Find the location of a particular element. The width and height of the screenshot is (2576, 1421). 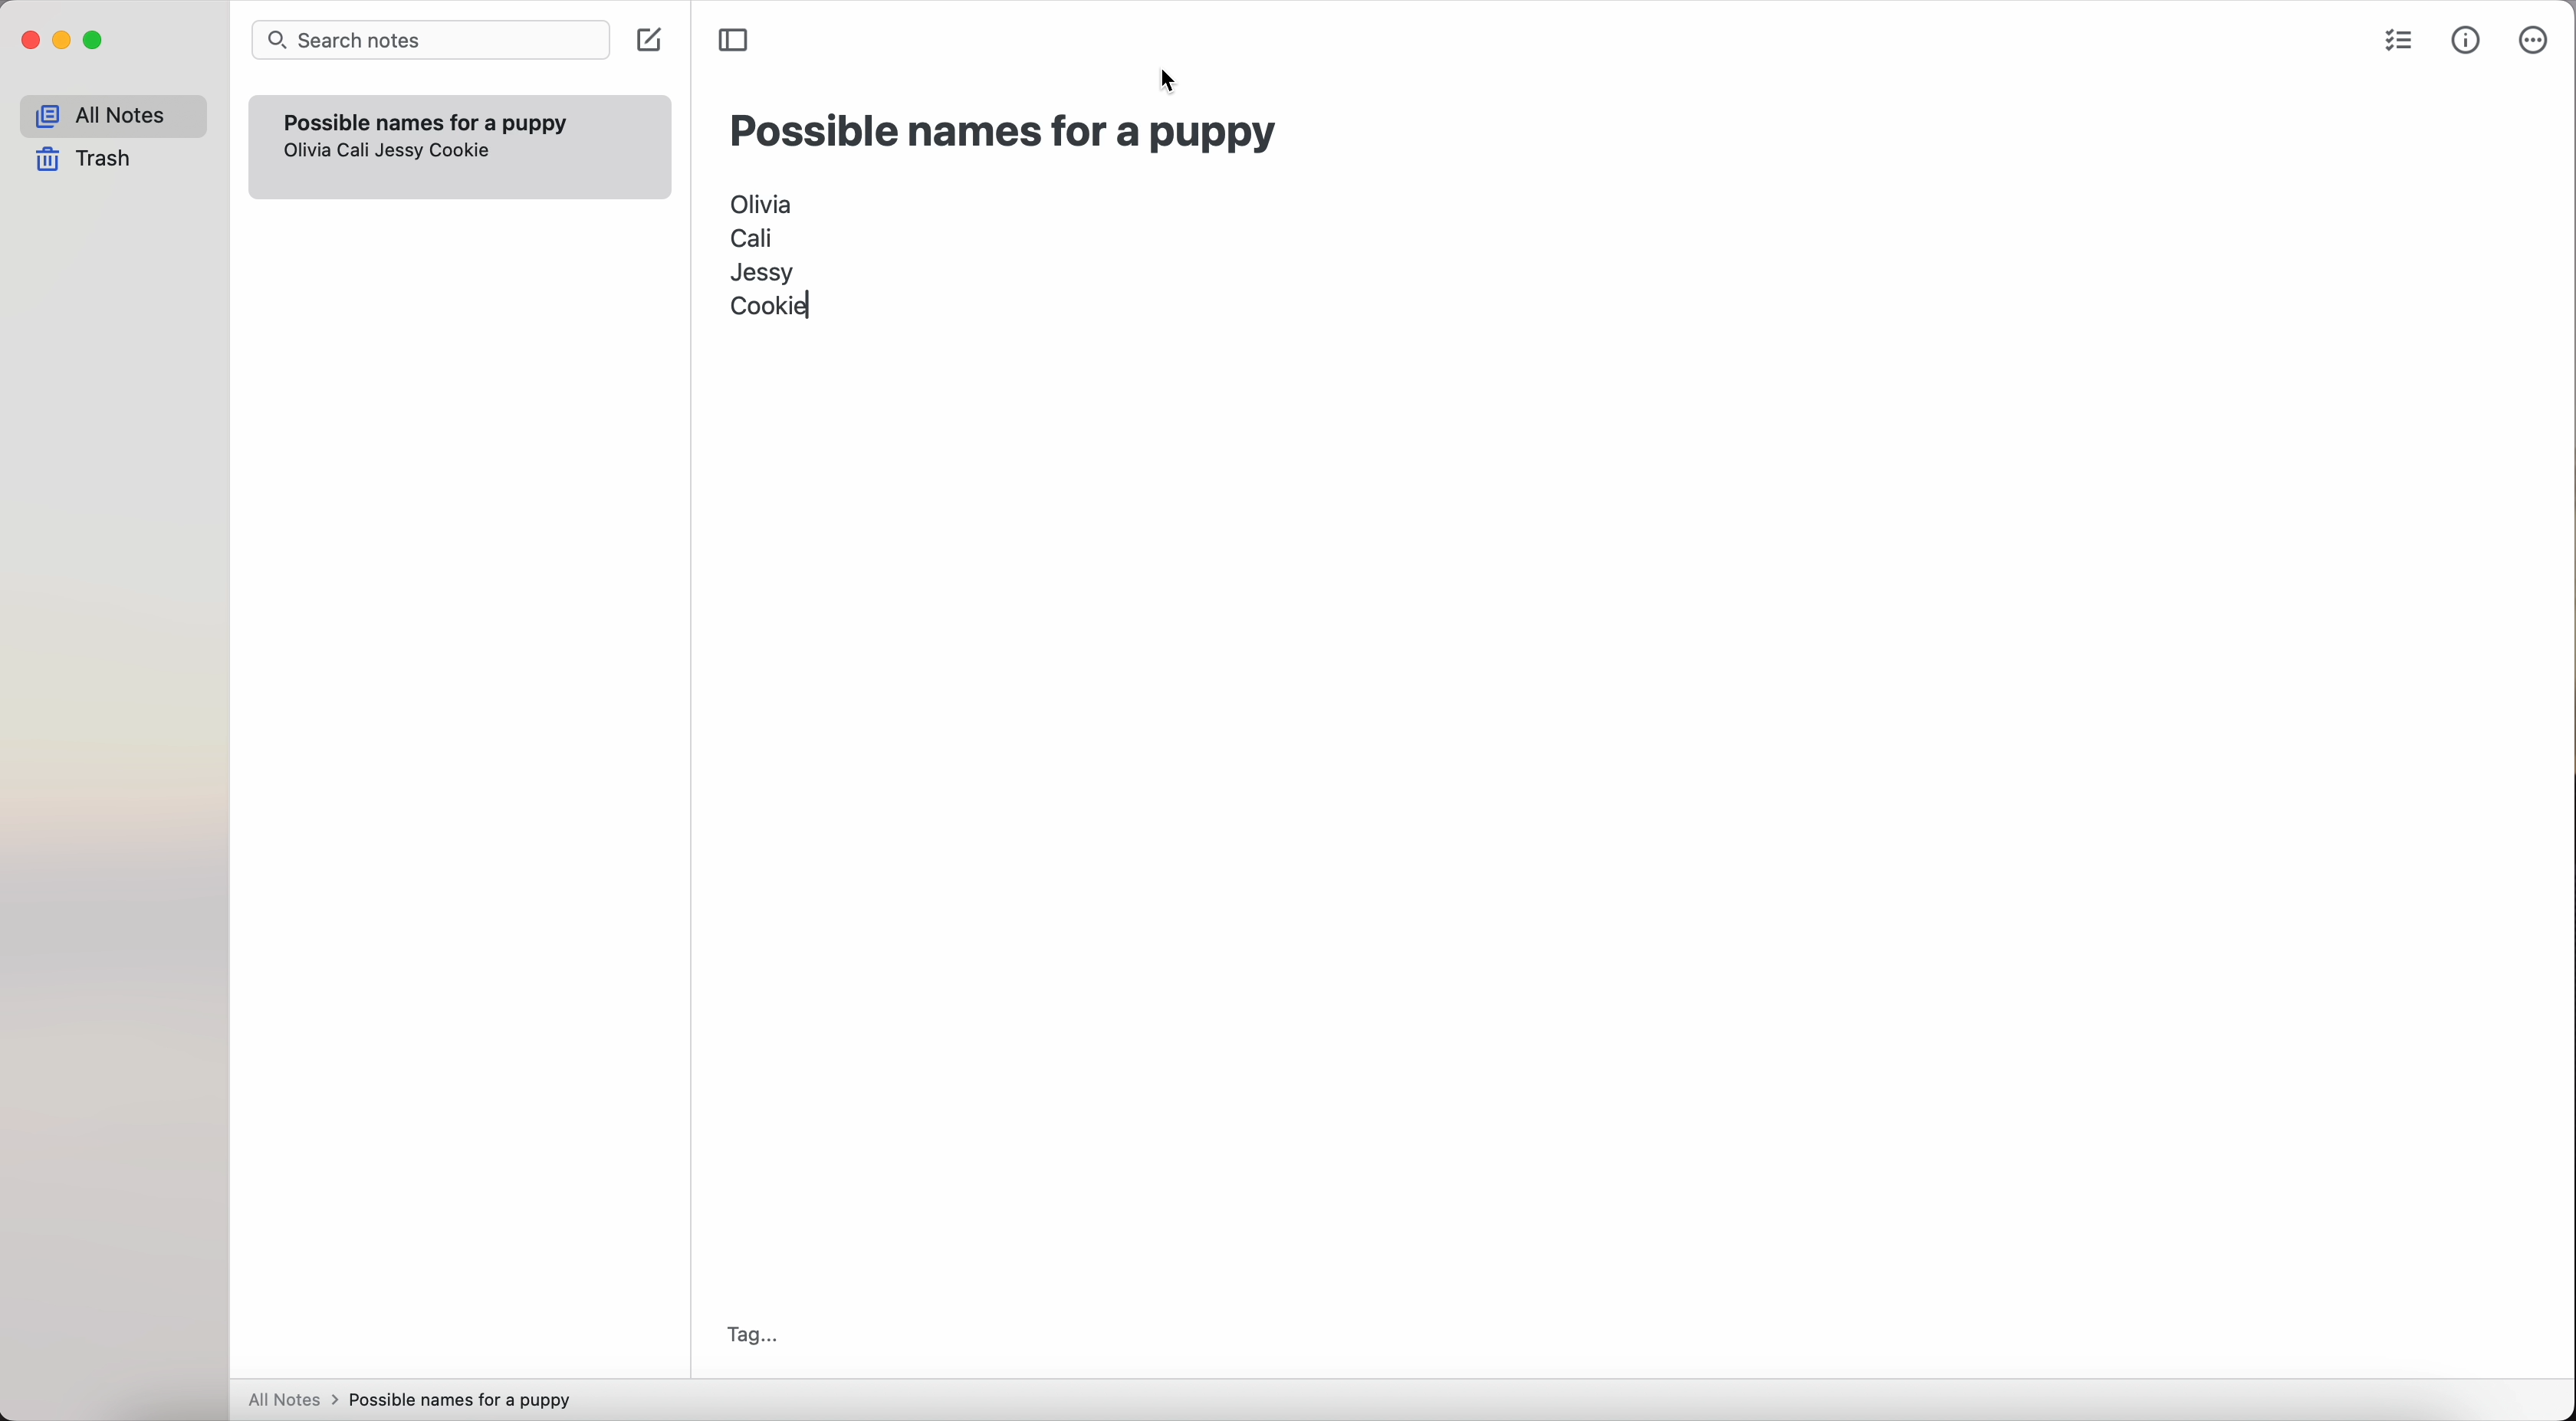

possible names for a puppy is located at coordinates (1005, 132).